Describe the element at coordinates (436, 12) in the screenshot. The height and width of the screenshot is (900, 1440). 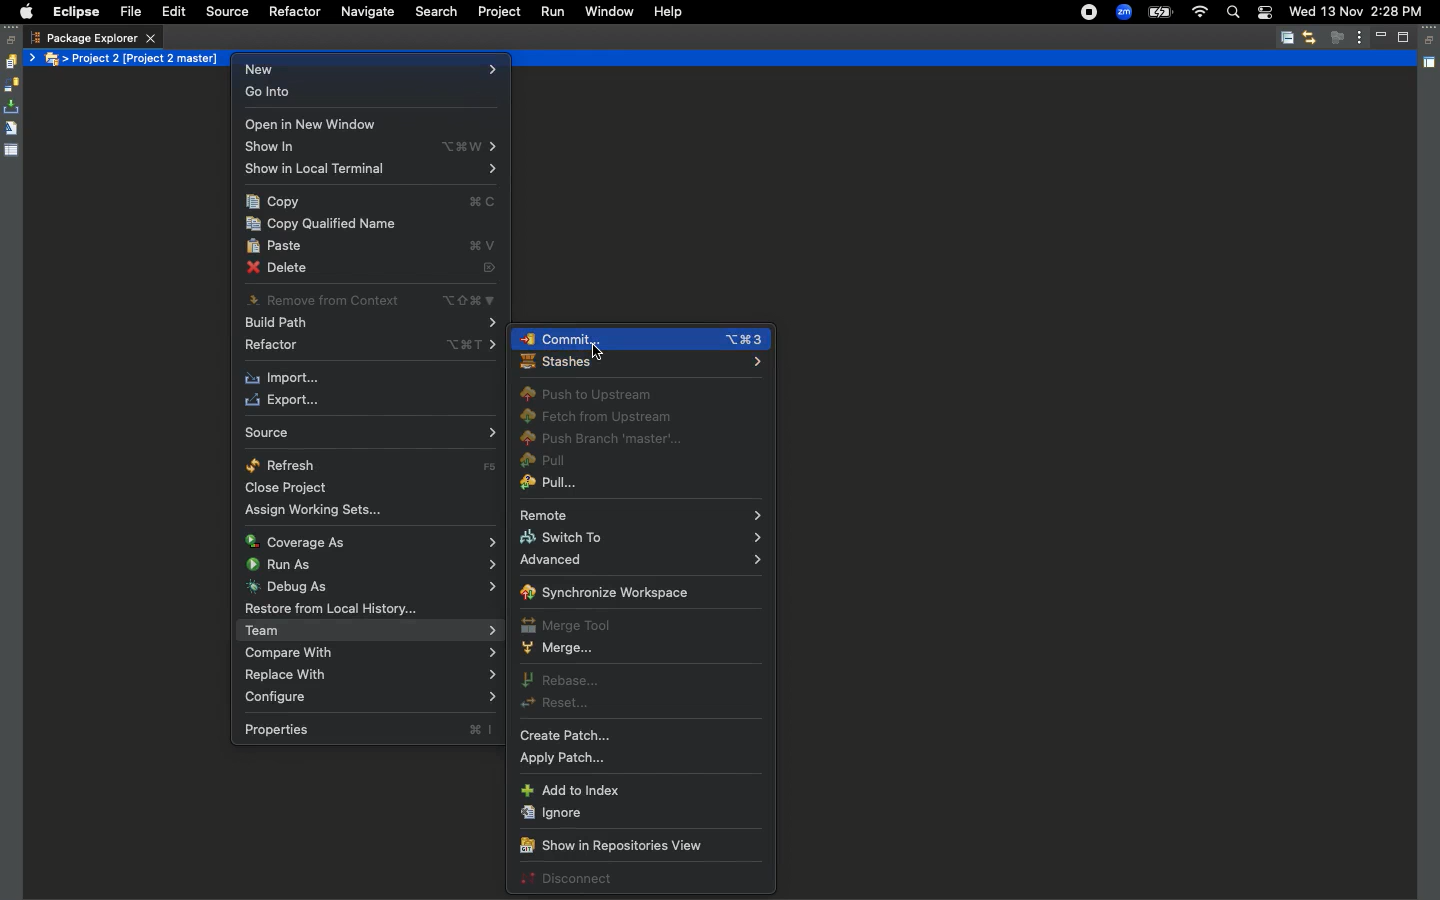
I see `Search` at that location.